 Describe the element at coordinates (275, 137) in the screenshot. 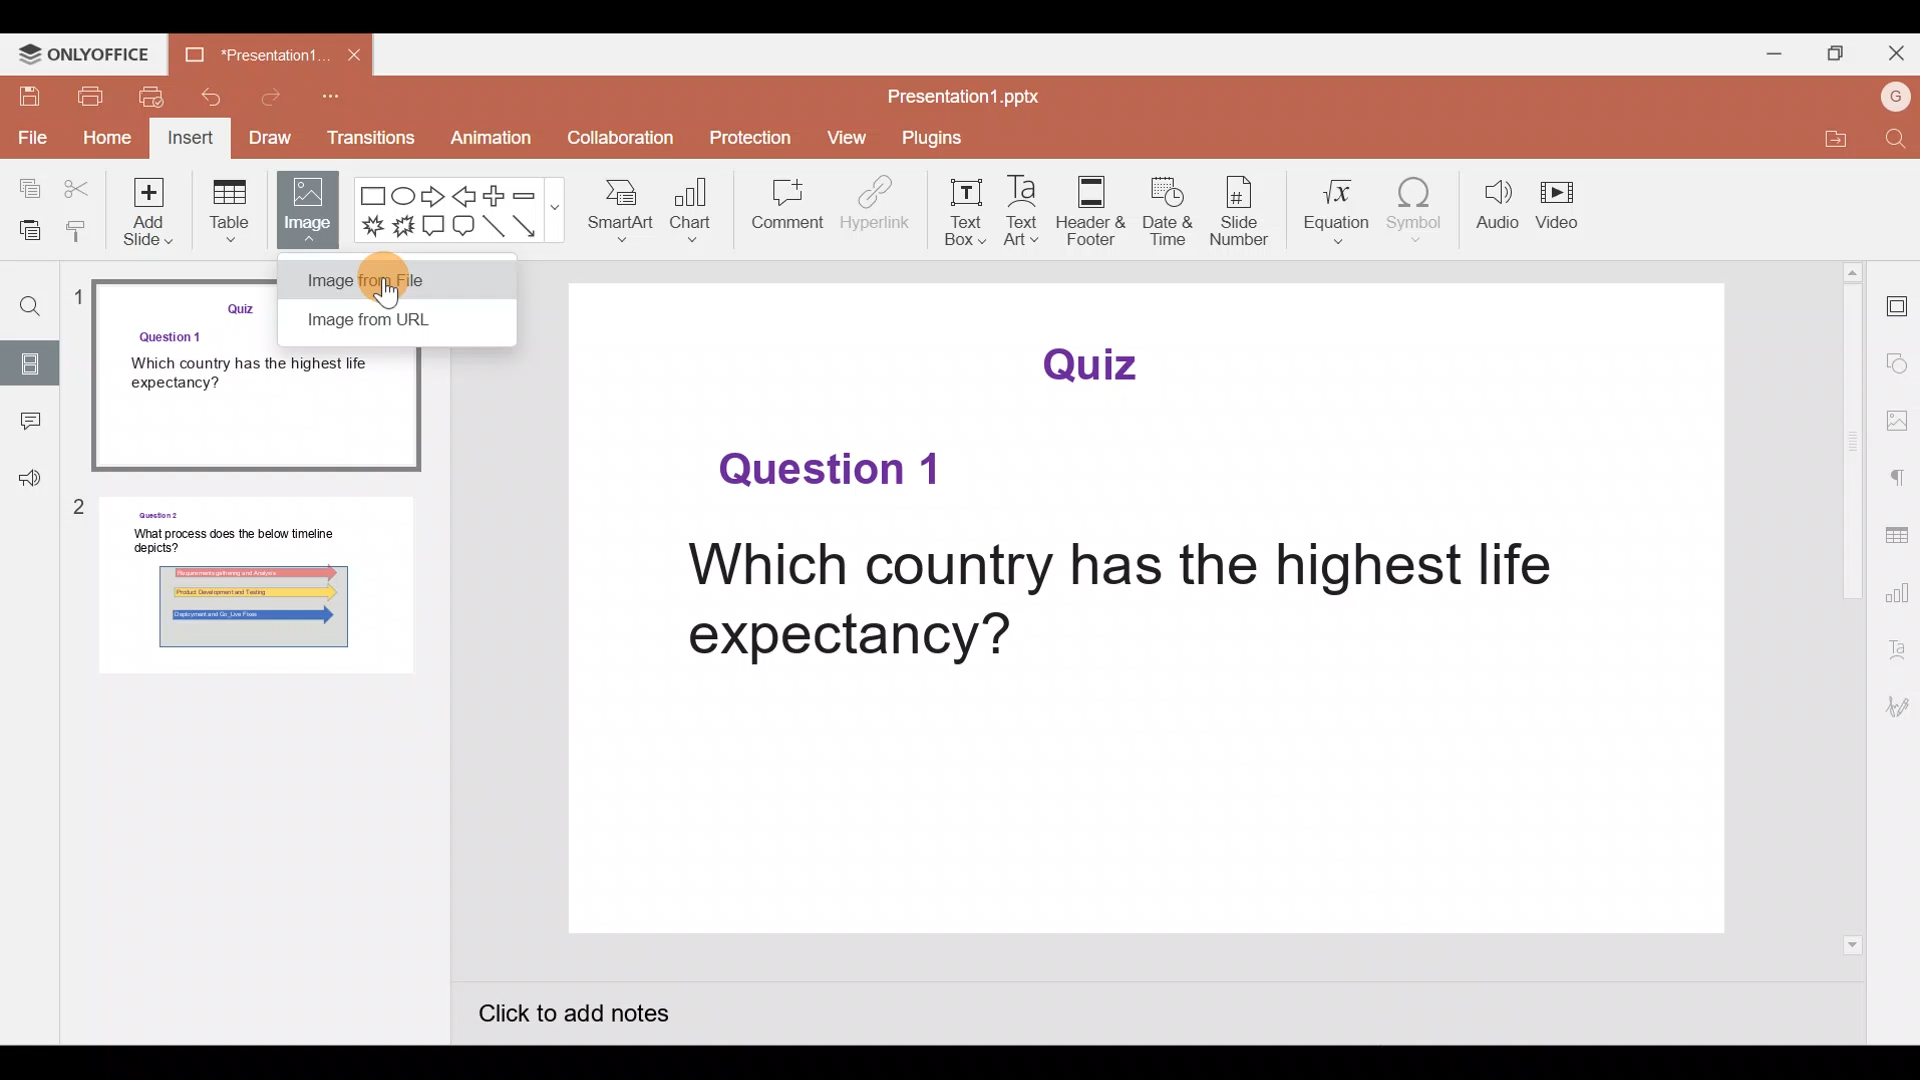

I see `Draw` at that location.